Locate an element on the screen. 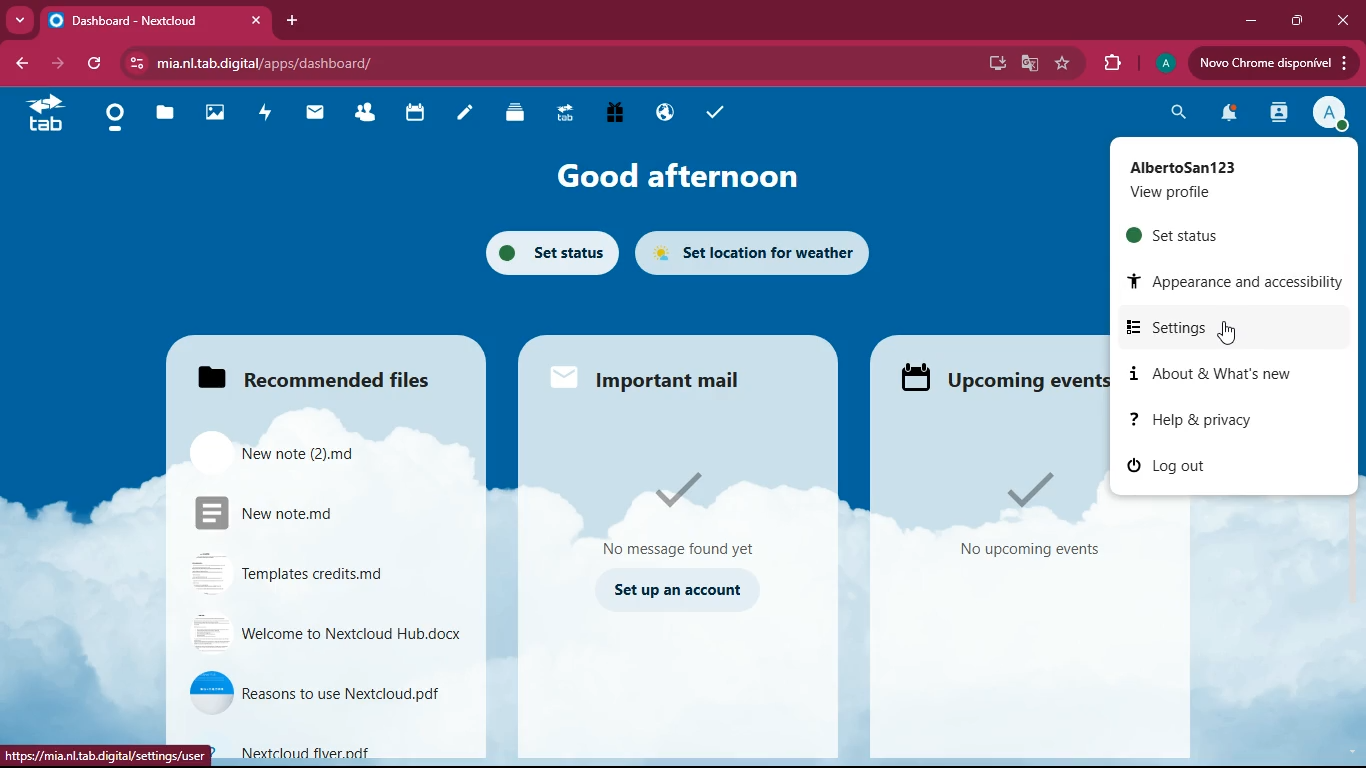 This screenshot has width=1366, height=768. activity is located at coordinates (1278, 112).